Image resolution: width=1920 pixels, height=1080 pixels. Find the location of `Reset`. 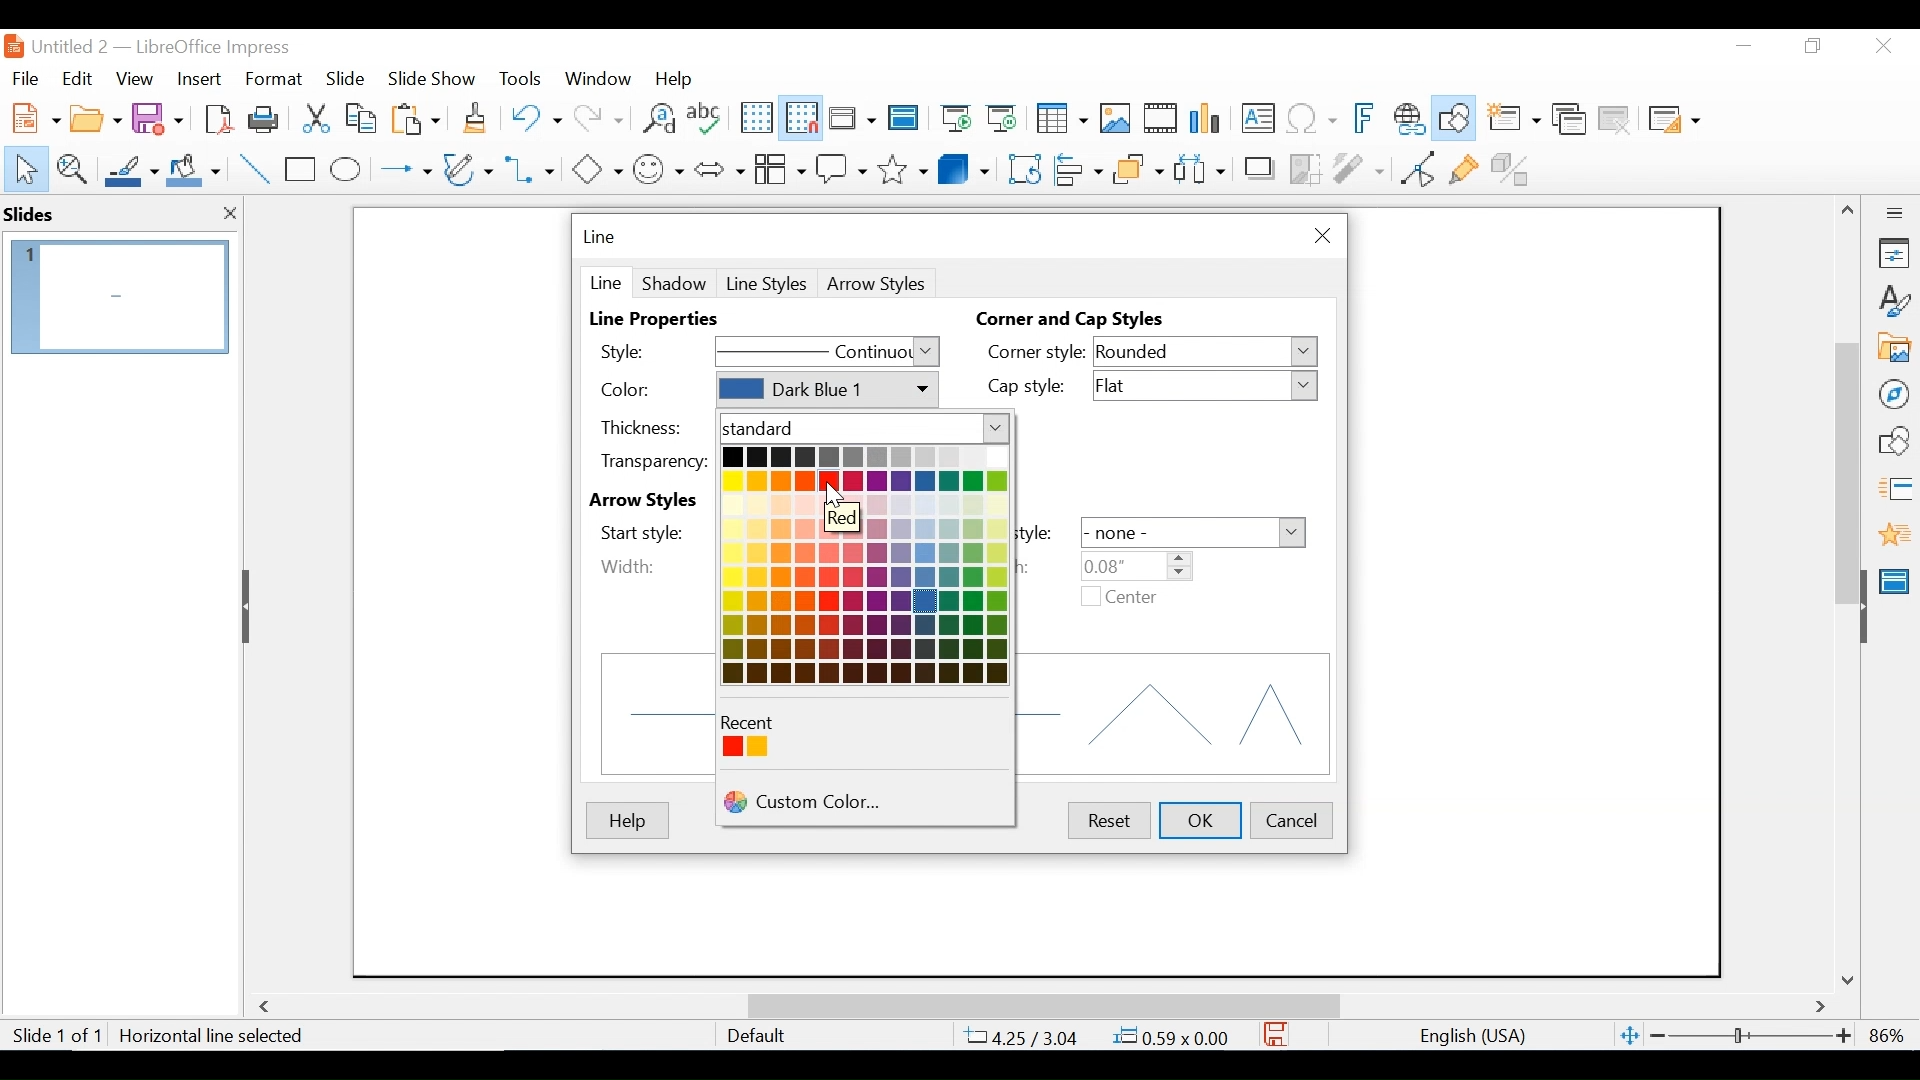

Reset is located at coordinates (1106, 820).